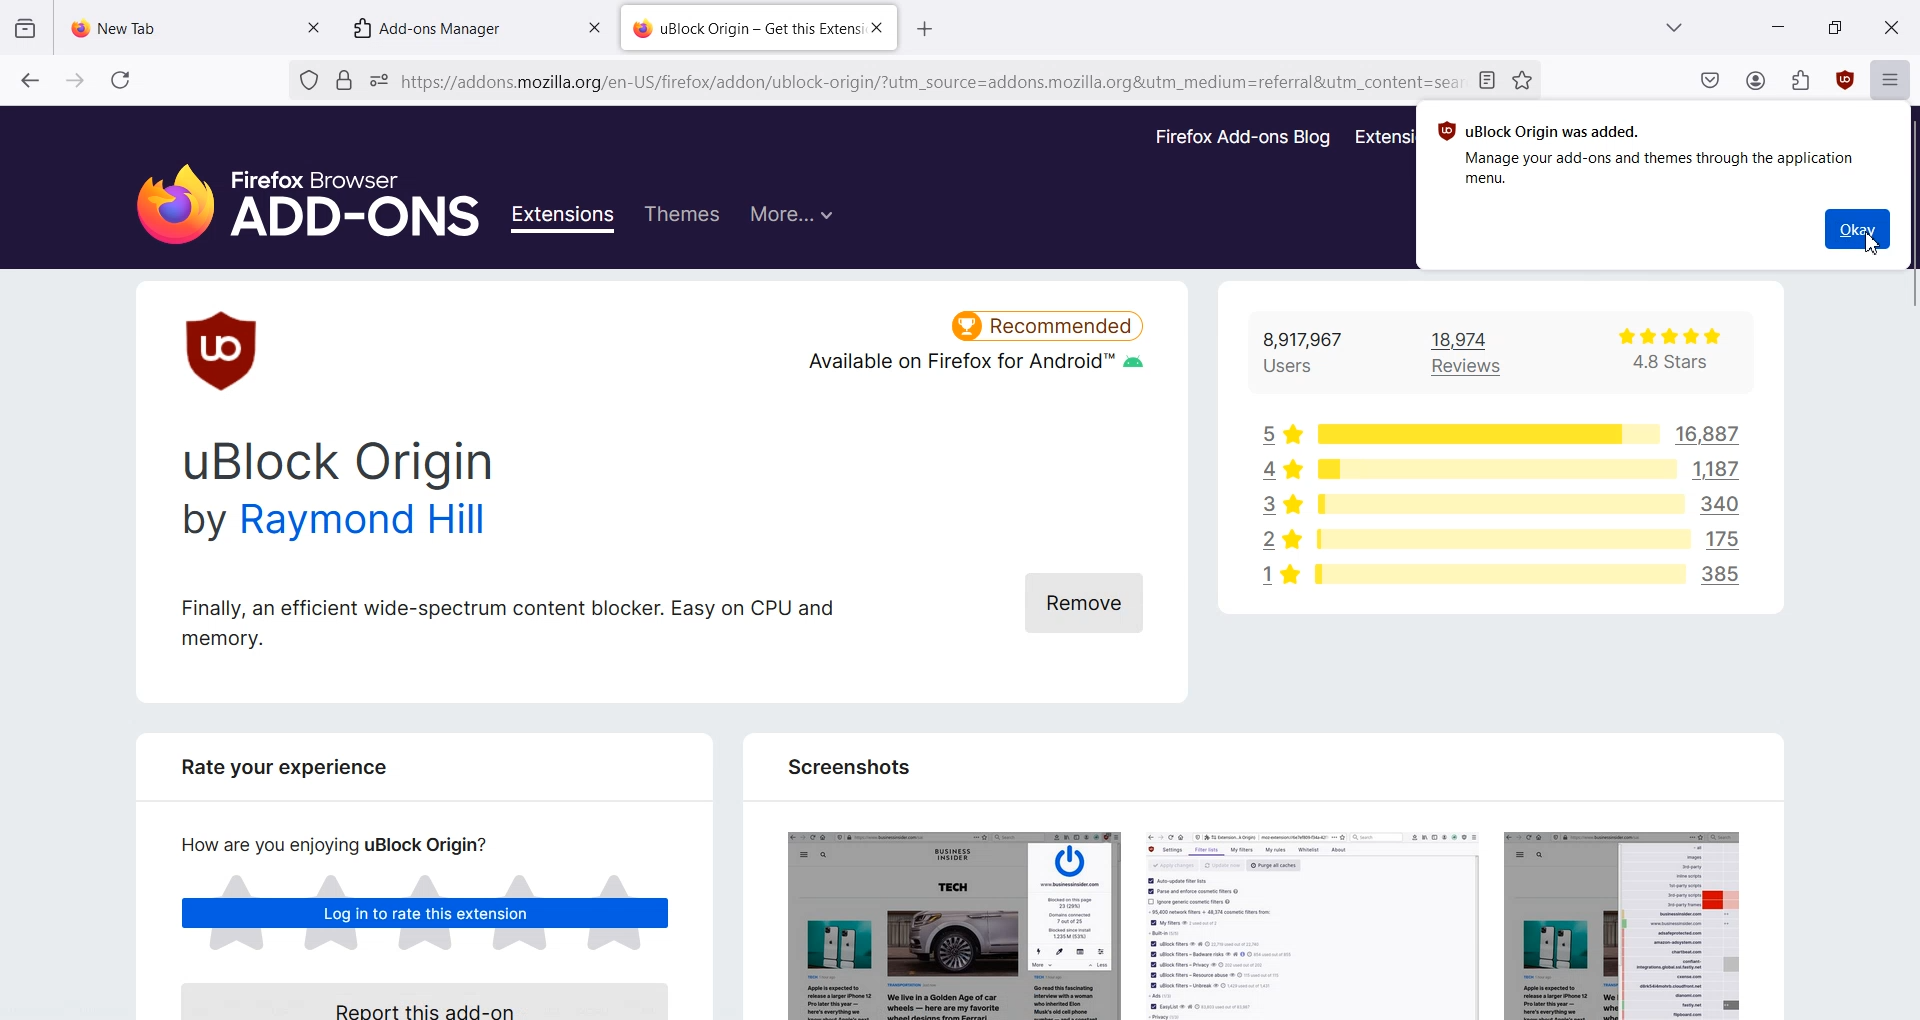  I want to click on Close tab, so click(313, 25).